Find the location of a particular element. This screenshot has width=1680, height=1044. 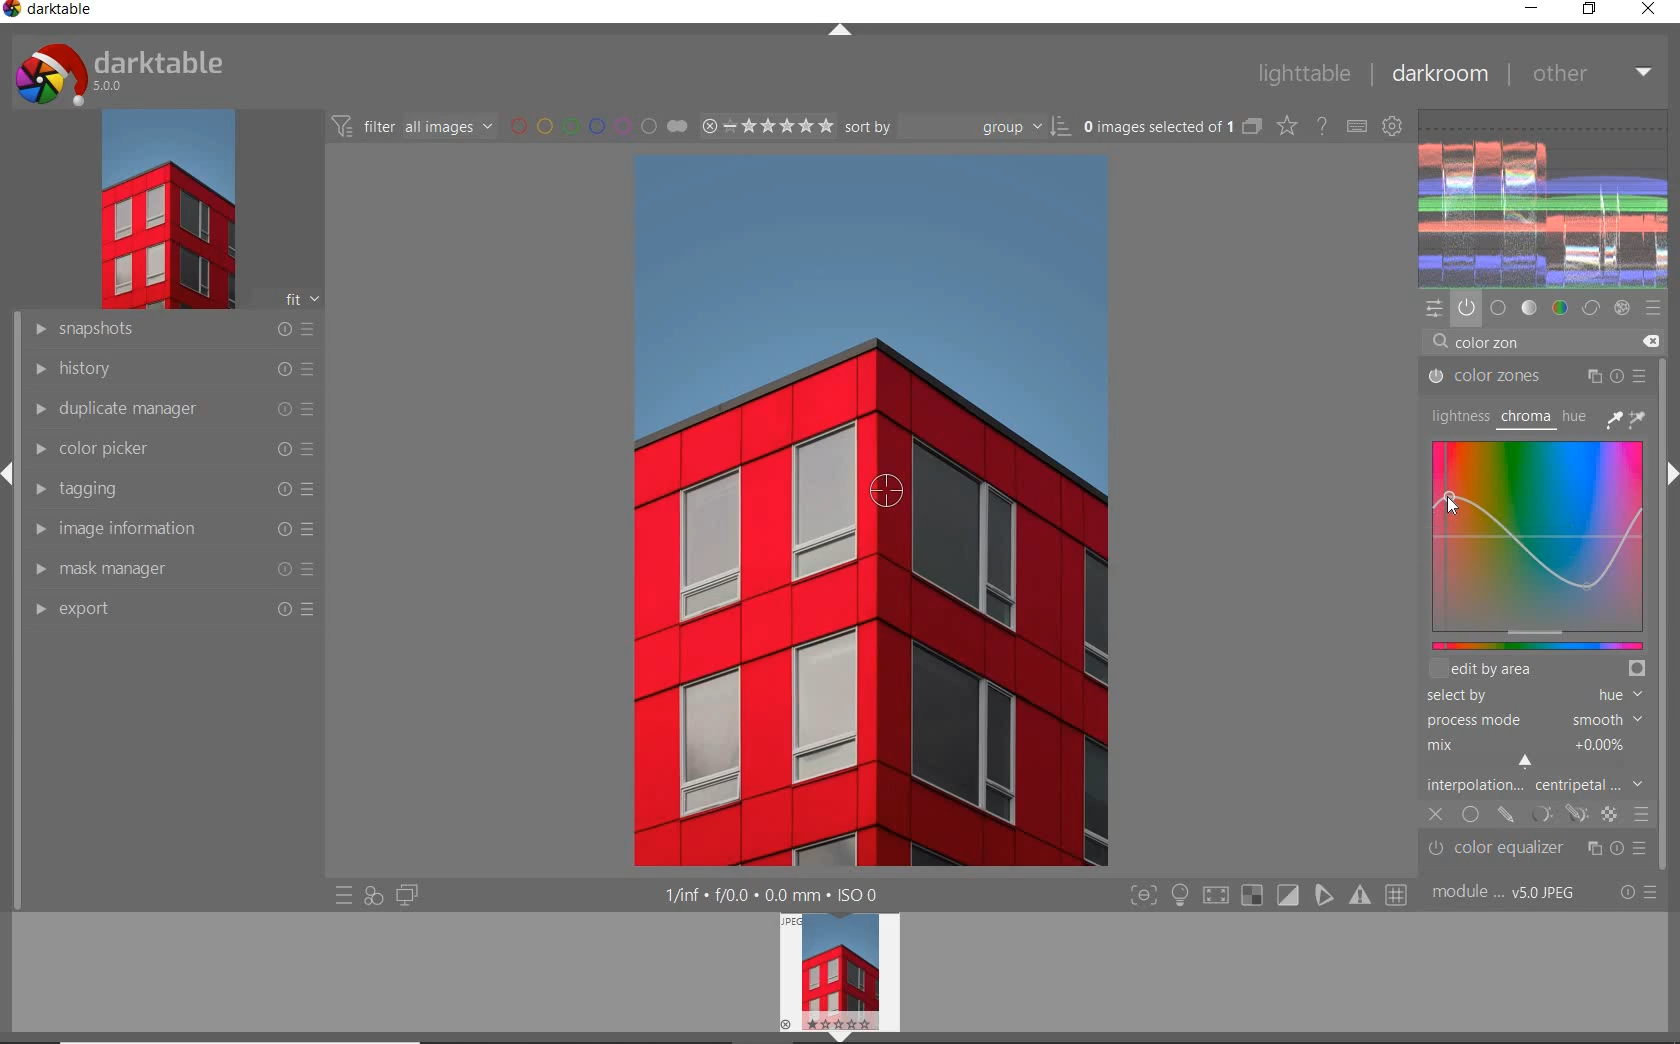

display a second darkroom image widow is located at coordinates (407, 893).